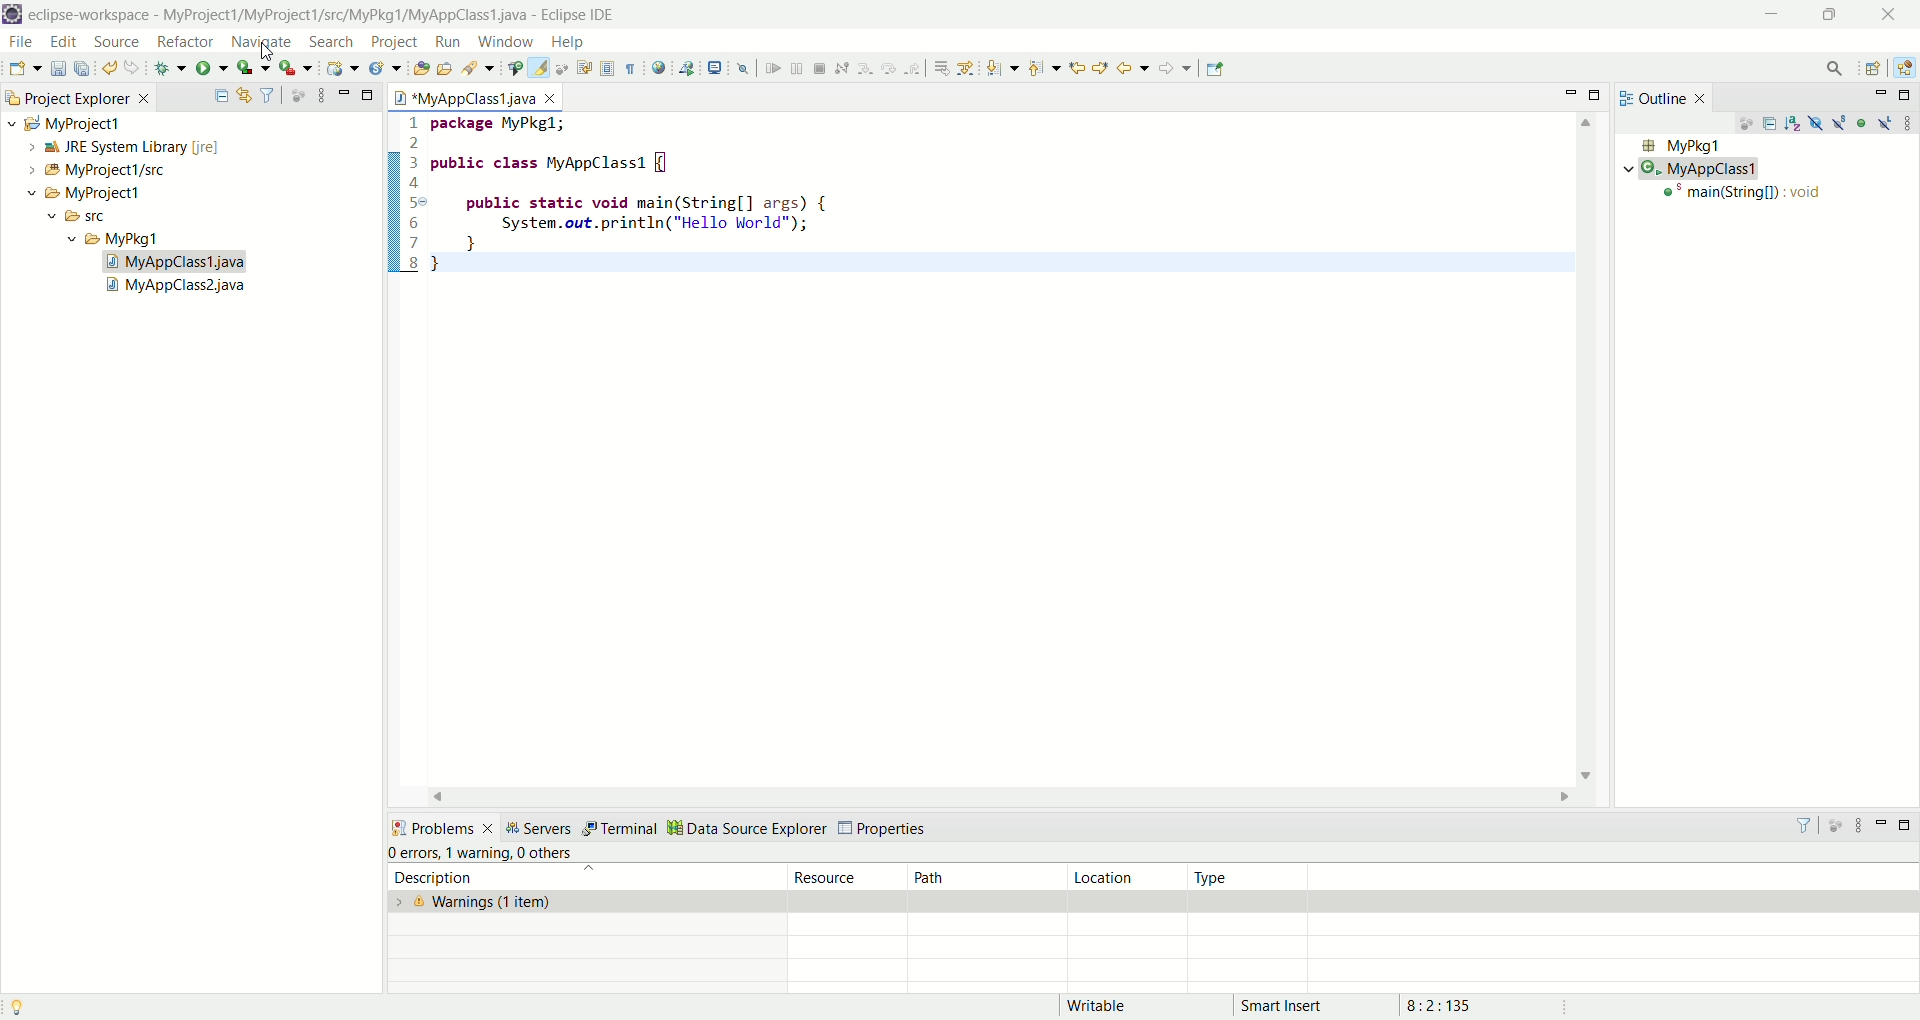 This screenshot has width=1920, height=1020. Describe the element at coordinates (333, 41) in the screenshot. I see `search` at that location.